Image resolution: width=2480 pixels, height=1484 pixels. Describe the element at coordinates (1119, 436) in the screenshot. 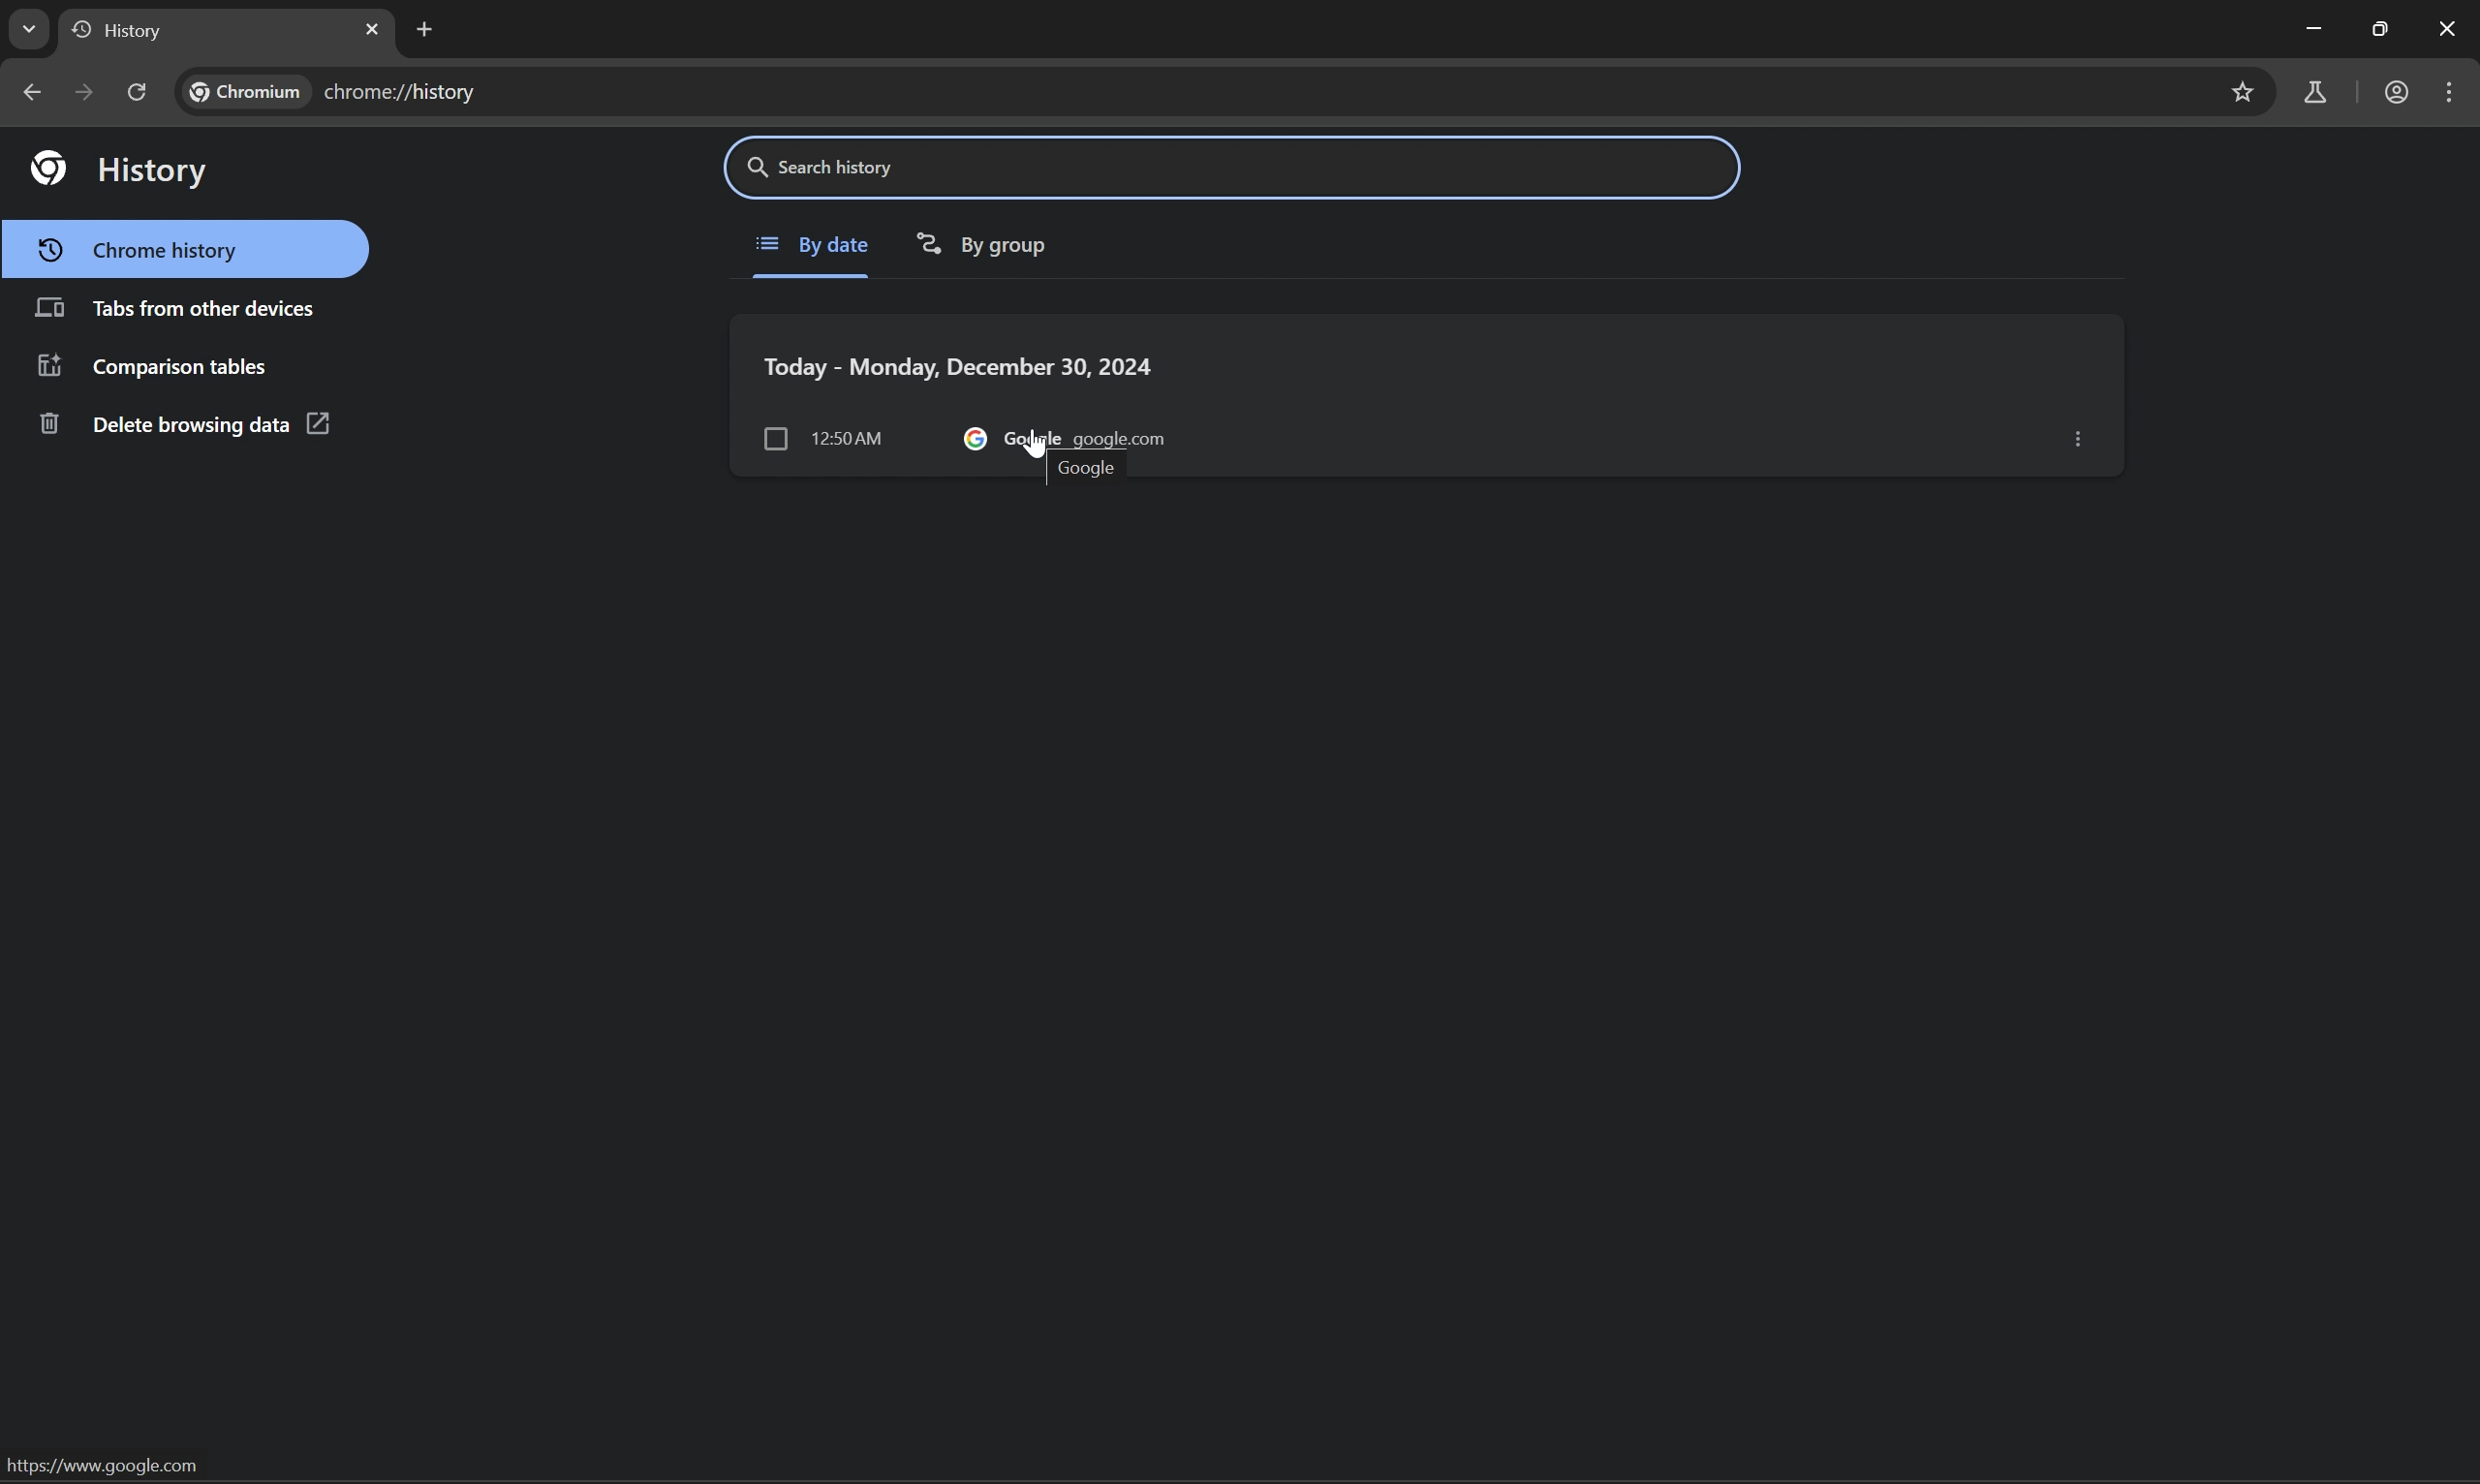

I see `google.com` at that location.